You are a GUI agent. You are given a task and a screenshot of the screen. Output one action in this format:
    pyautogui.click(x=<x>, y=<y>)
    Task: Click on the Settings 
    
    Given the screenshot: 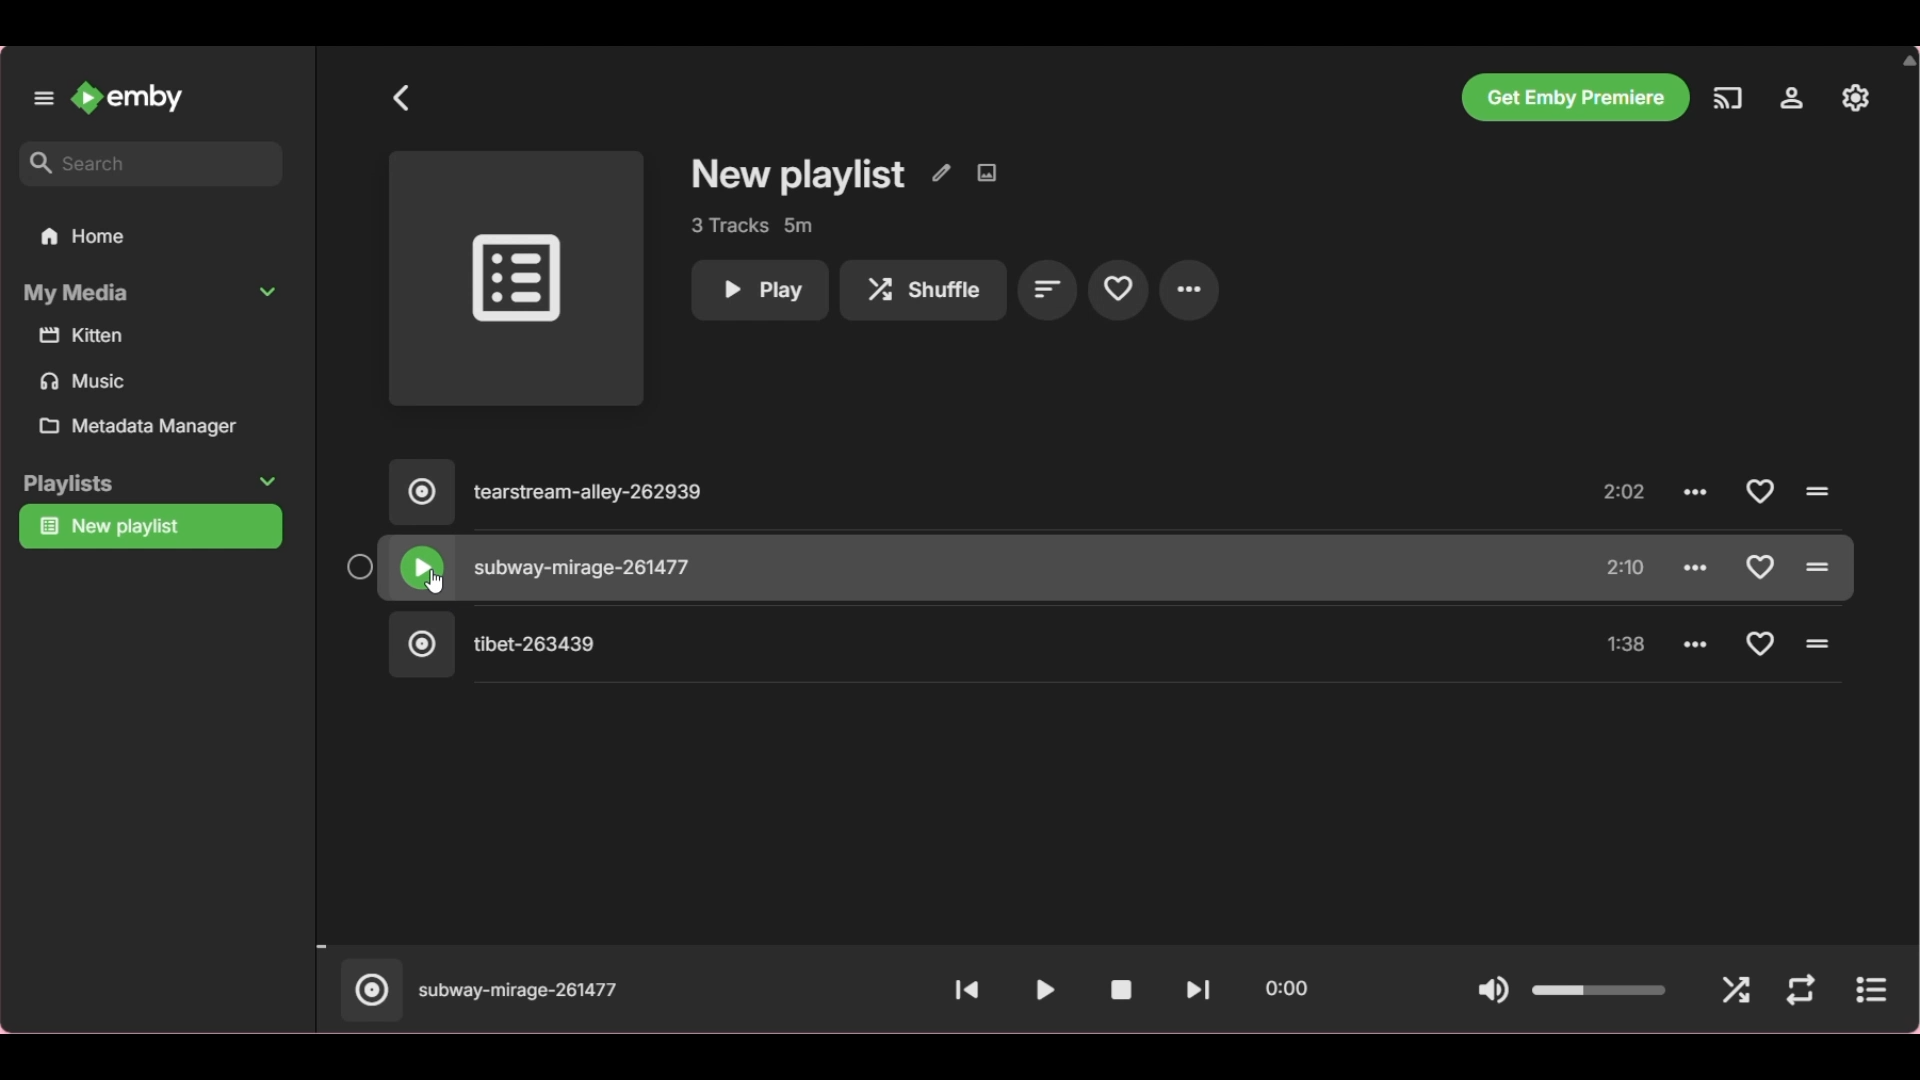 What is the action you would take?
    pyautogui.click(x=1791, y=98)
    